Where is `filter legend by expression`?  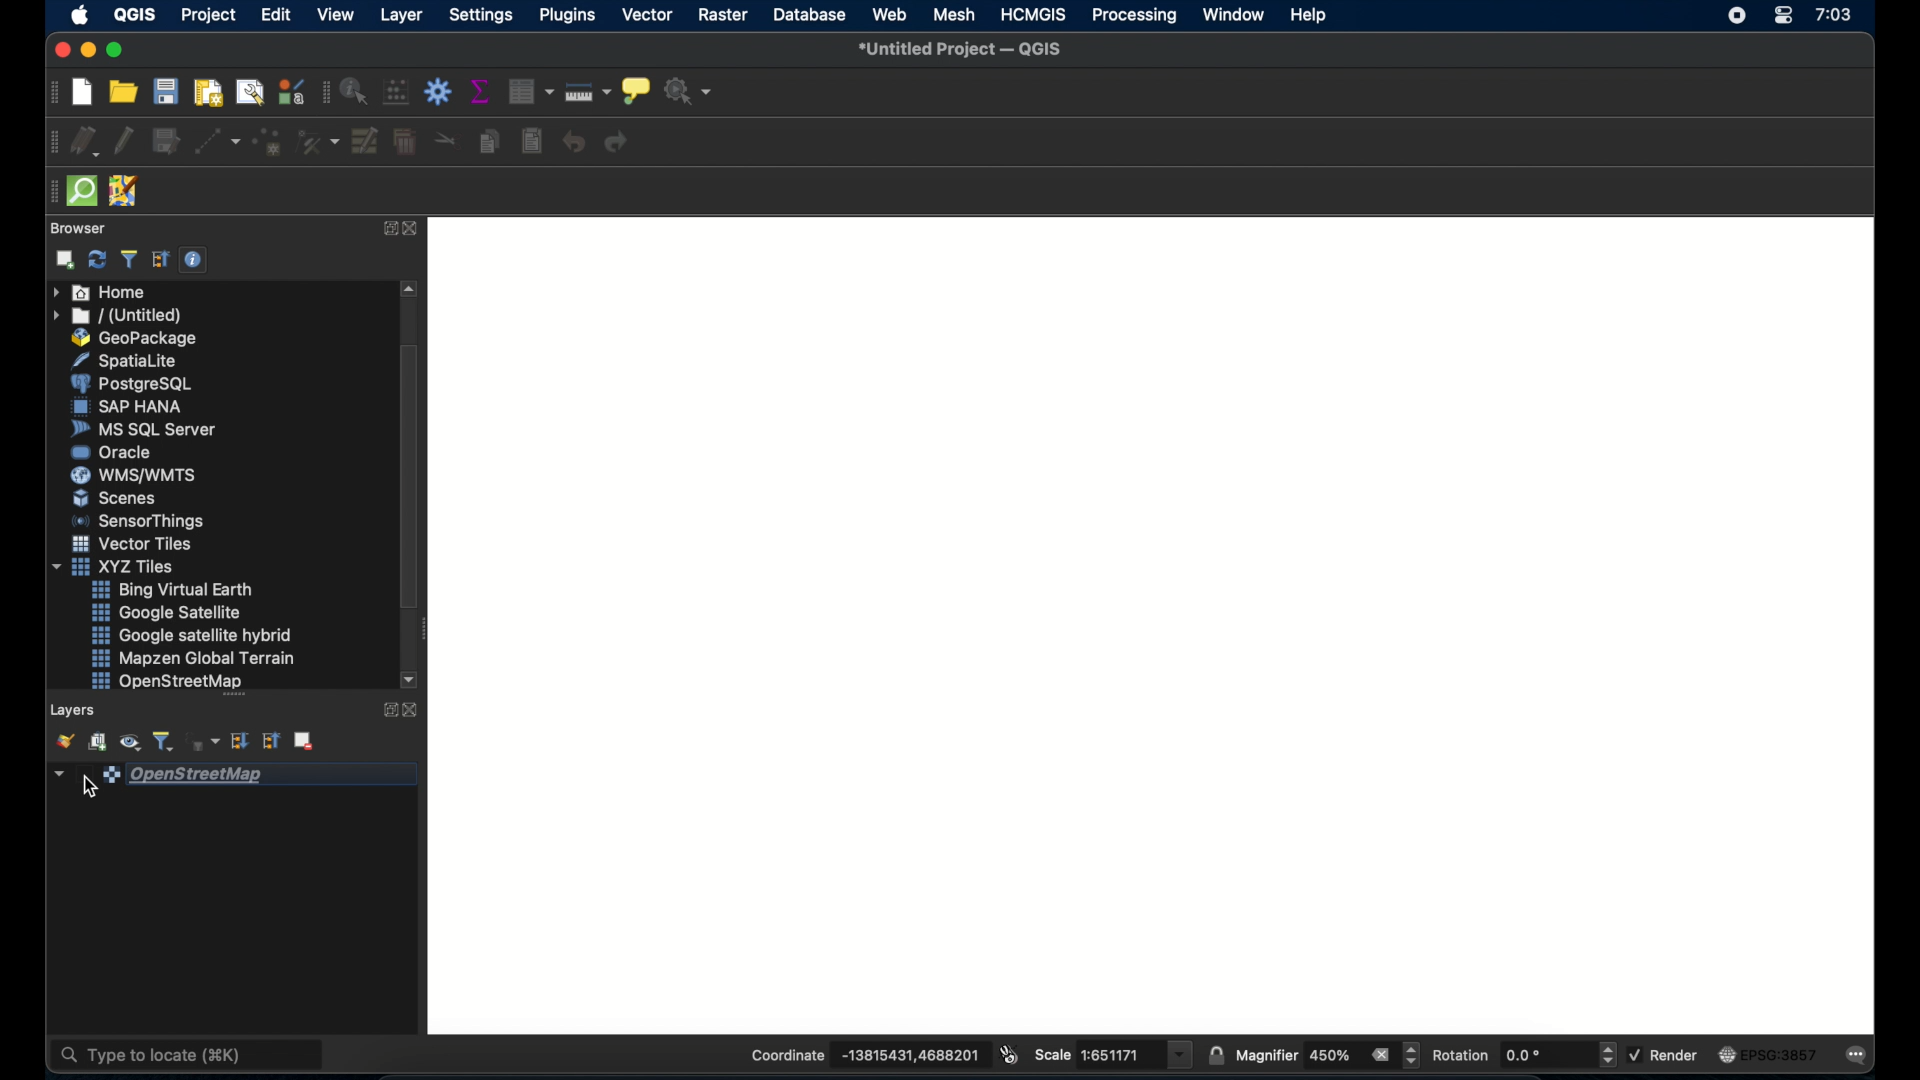
filter legend by expression is located at coordinates (204, 739).